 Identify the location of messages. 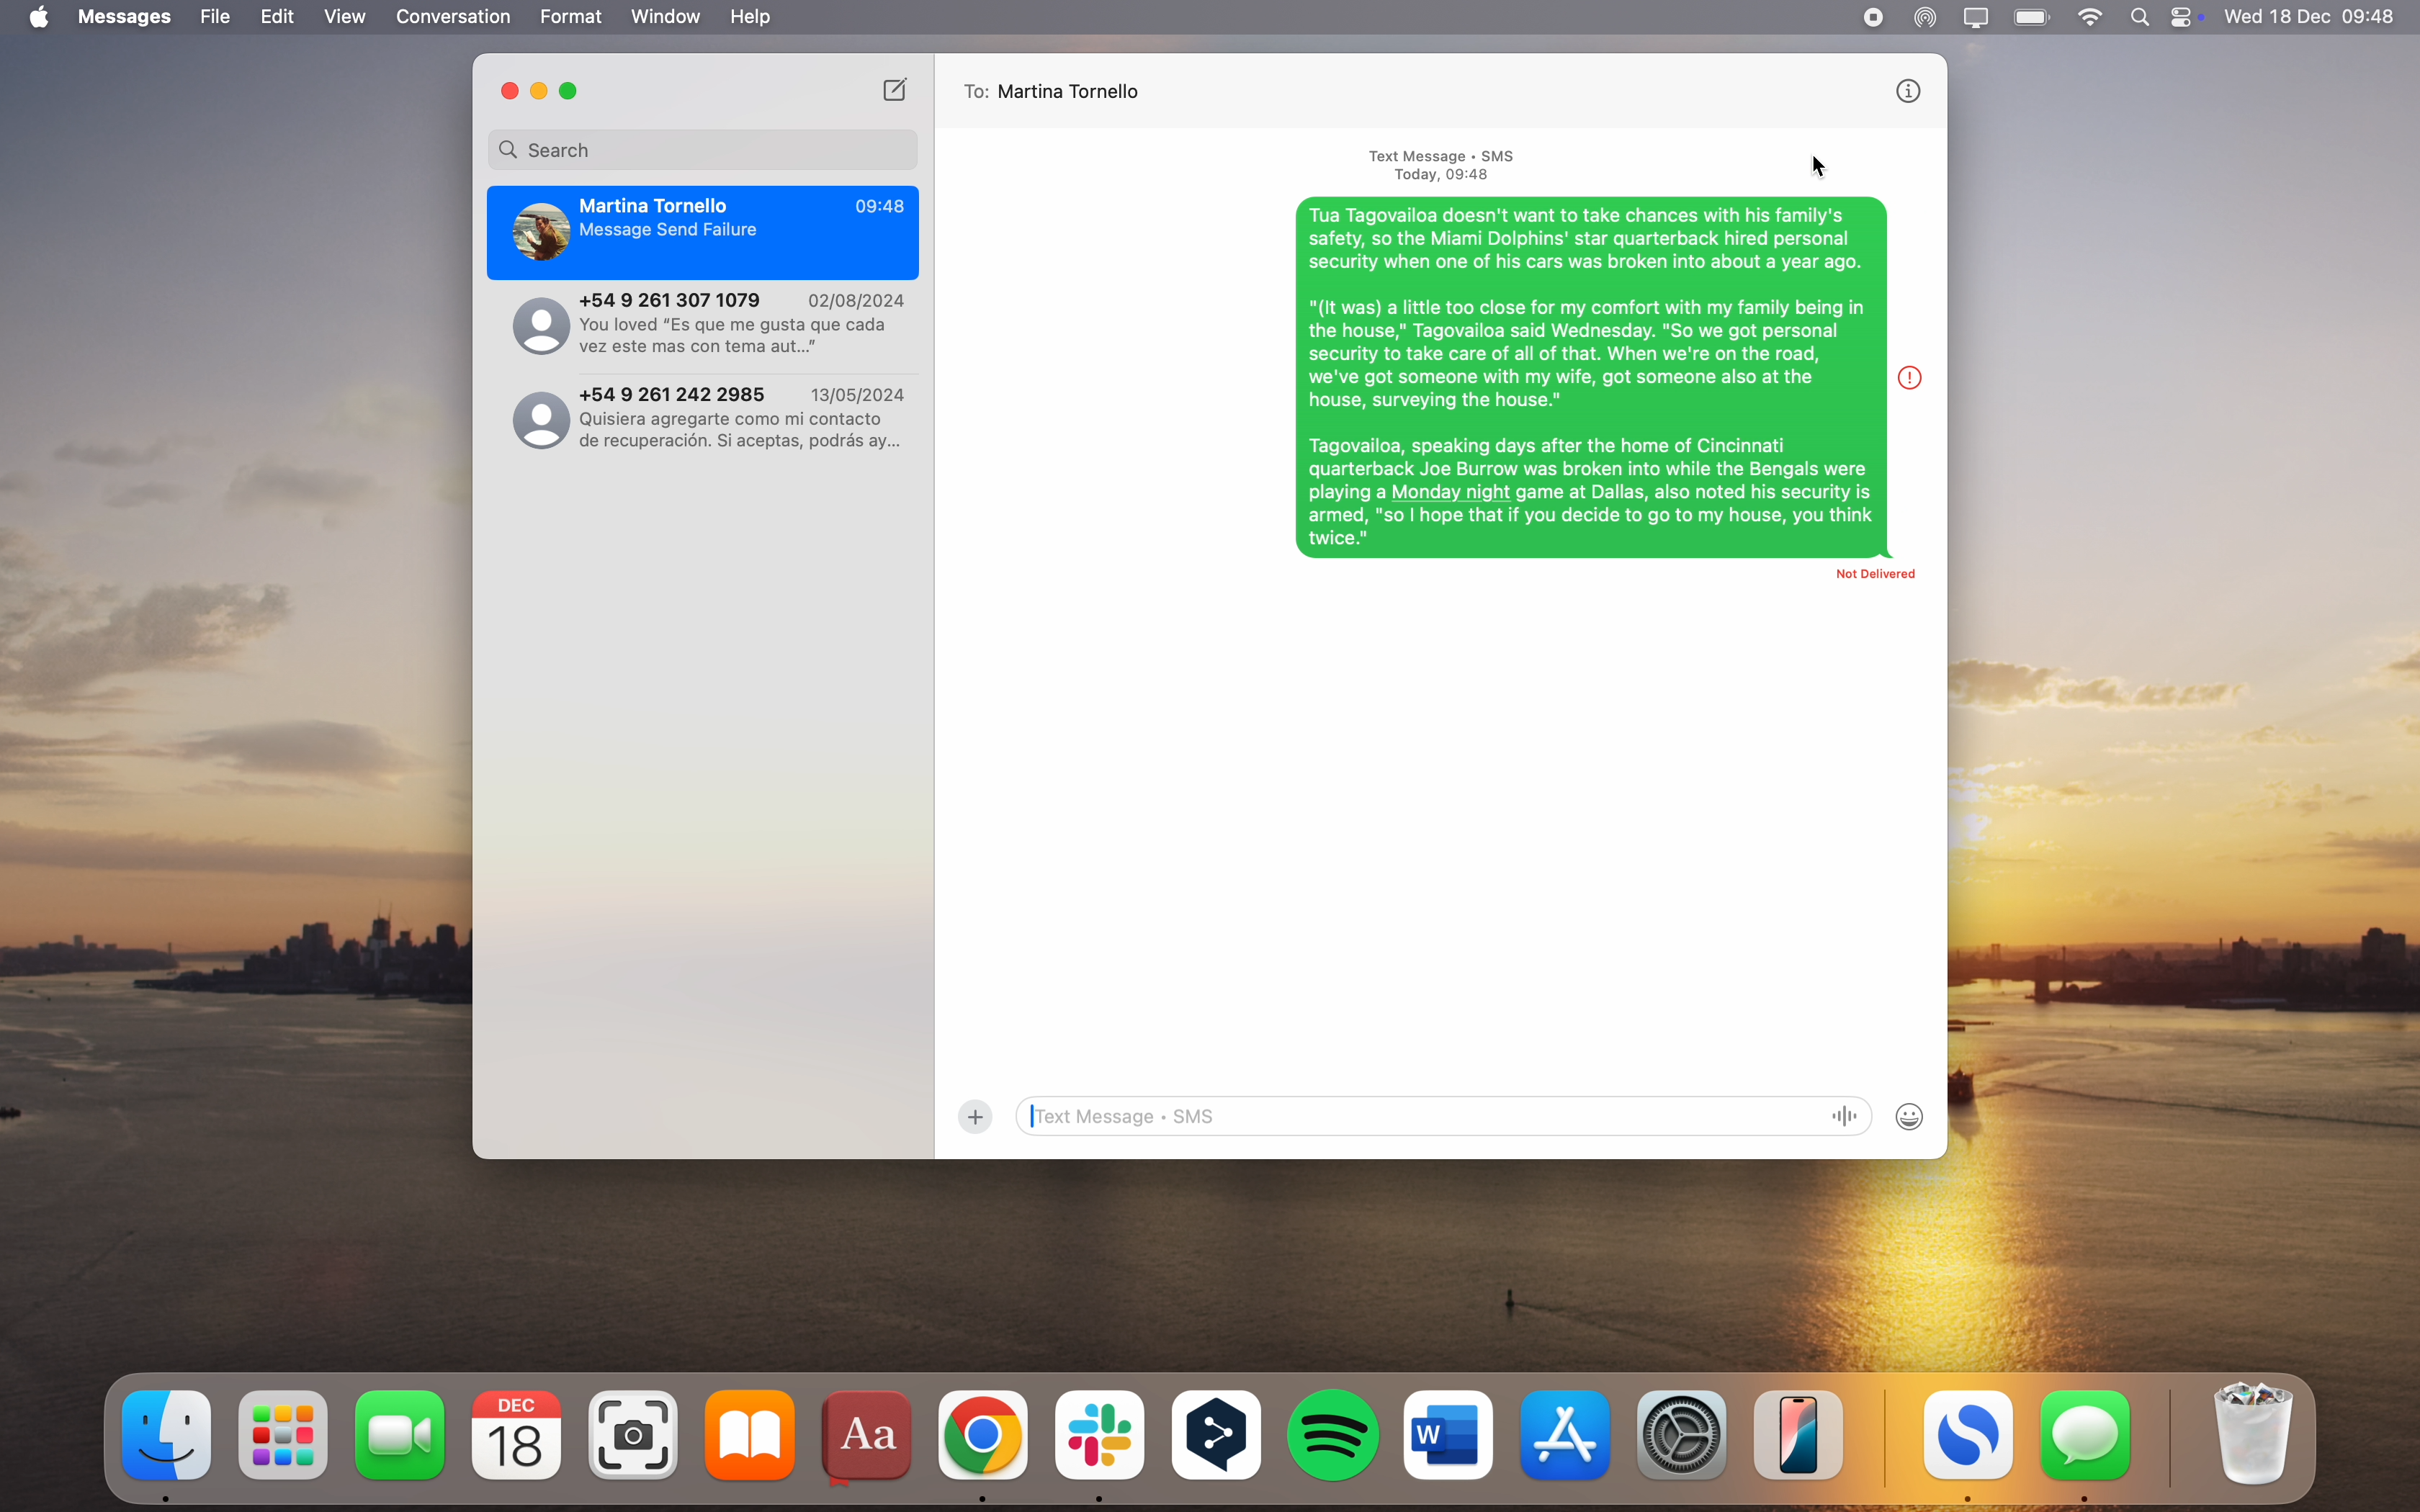
(2087, 1445).